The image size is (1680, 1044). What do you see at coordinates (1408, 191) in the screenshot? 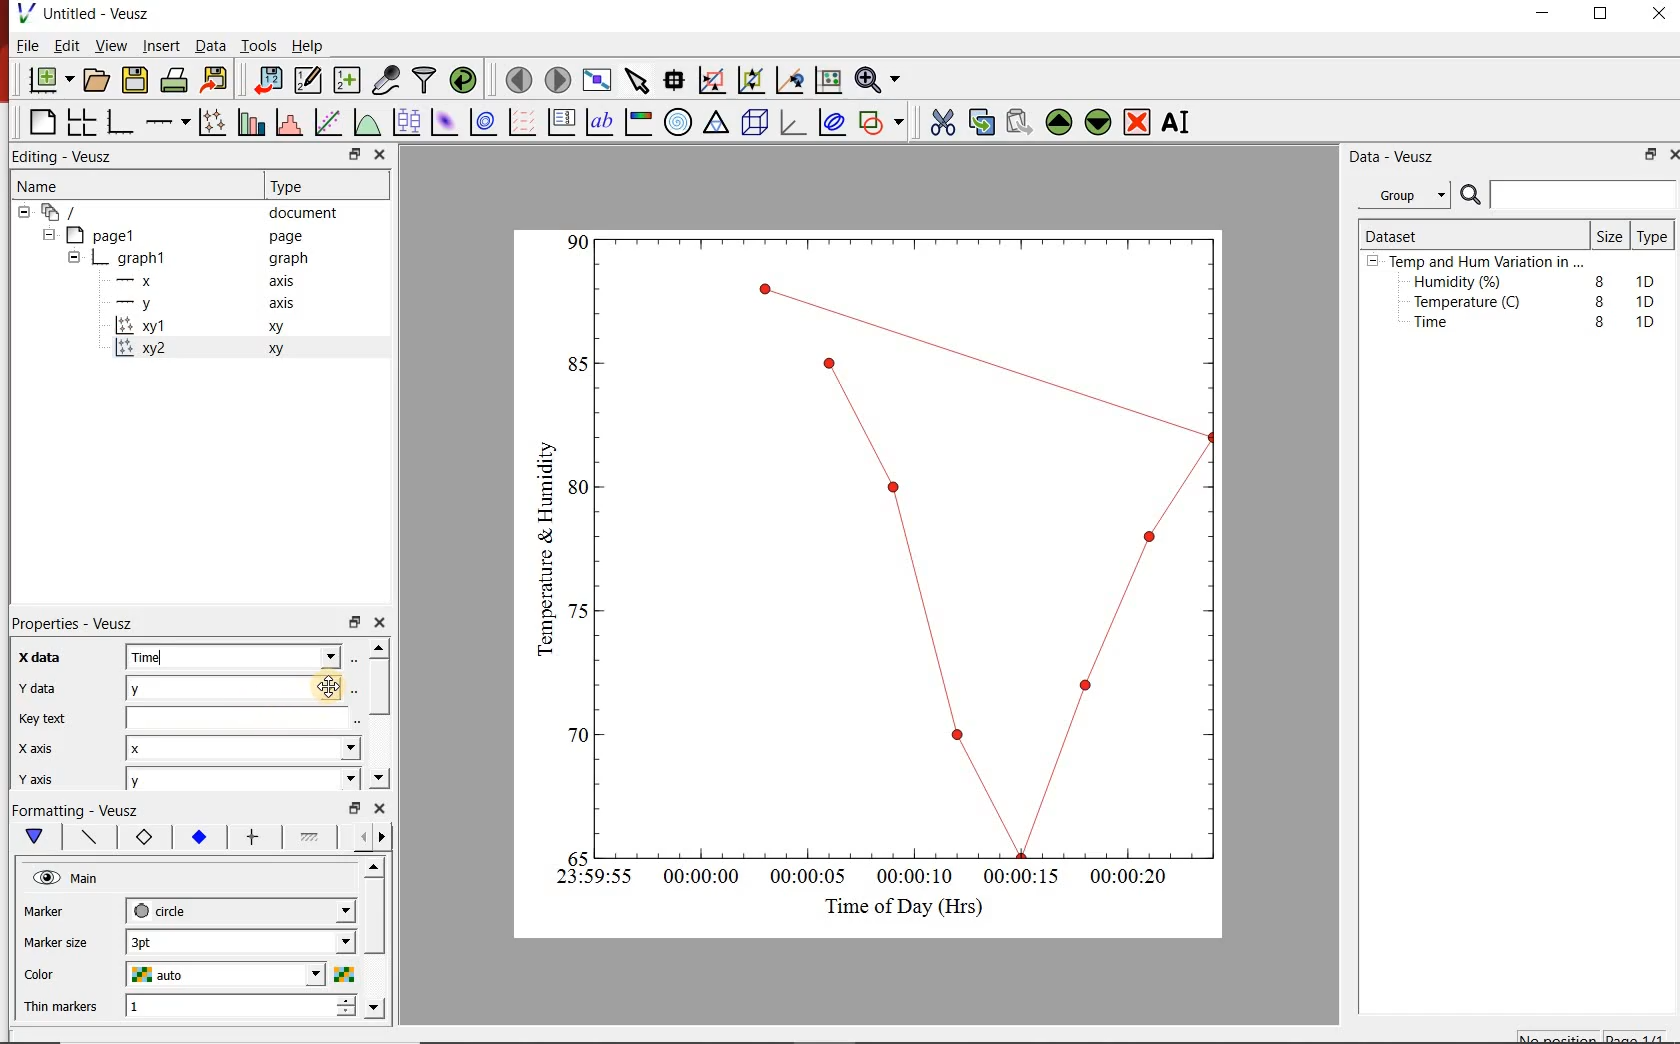
I see `Group.` at bounding box center [1408, 191].